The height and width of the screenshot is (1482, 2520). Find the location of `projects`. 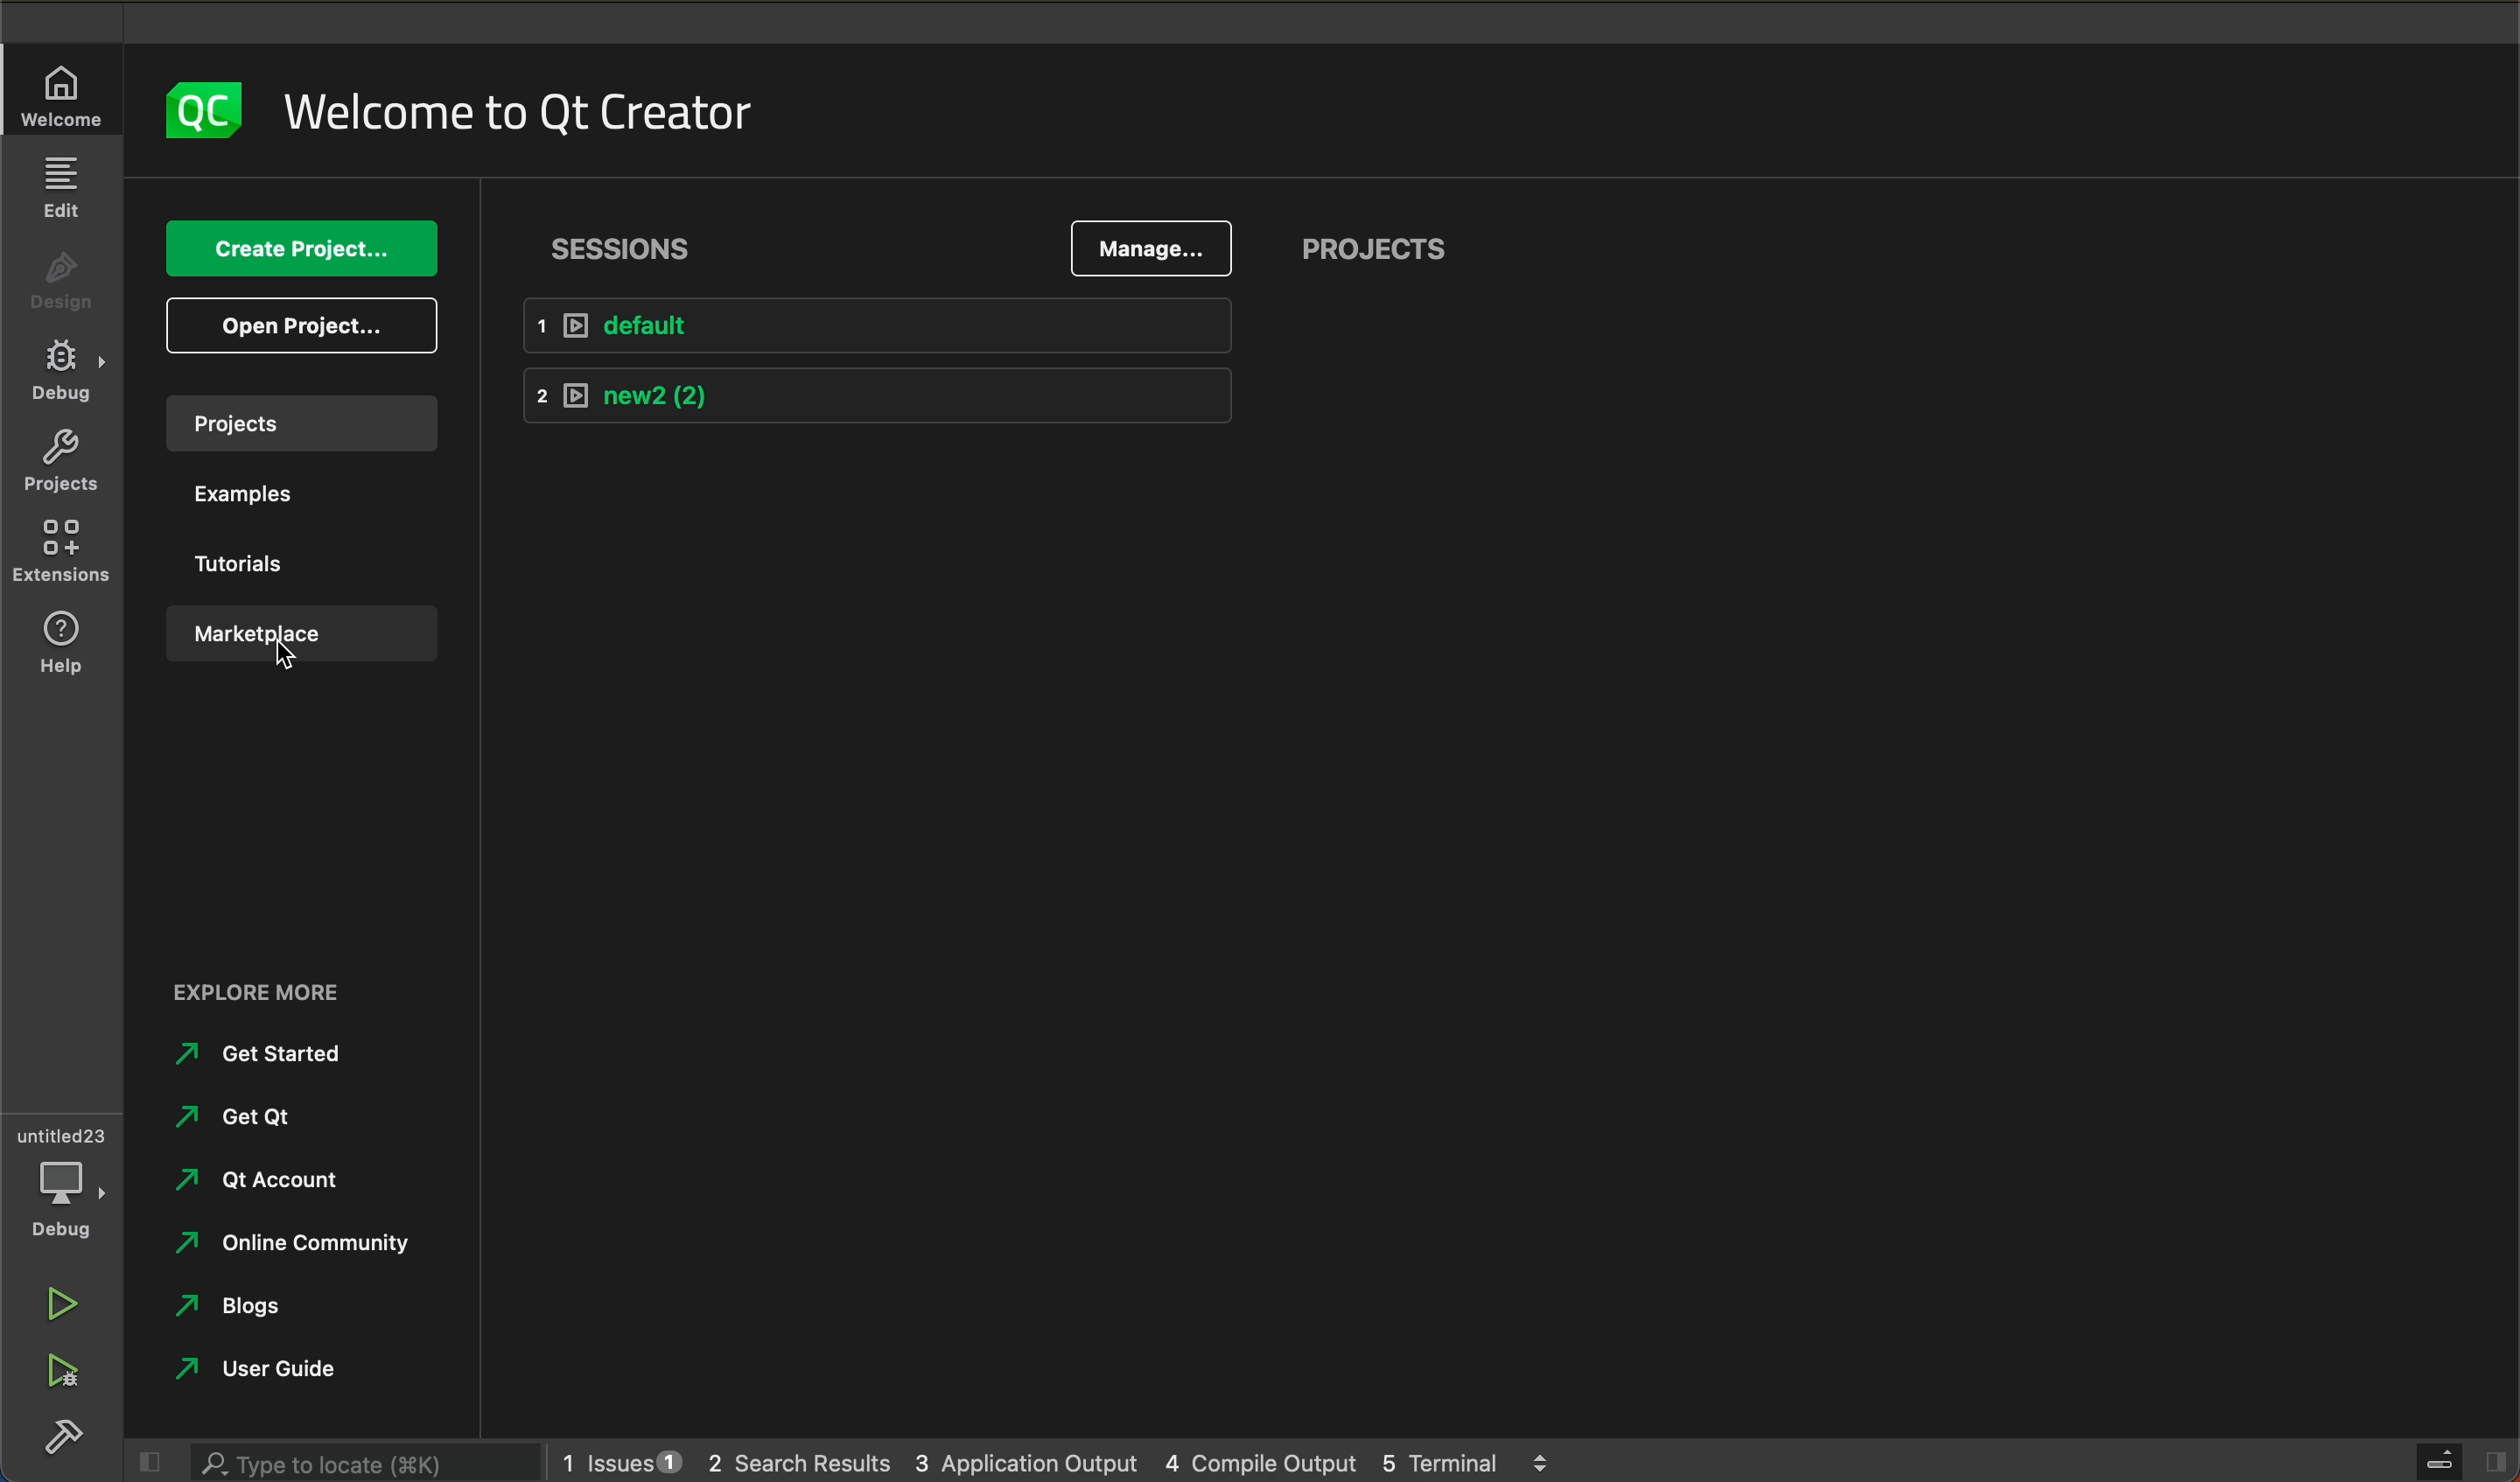

projects is located at coordinates (305, 423).